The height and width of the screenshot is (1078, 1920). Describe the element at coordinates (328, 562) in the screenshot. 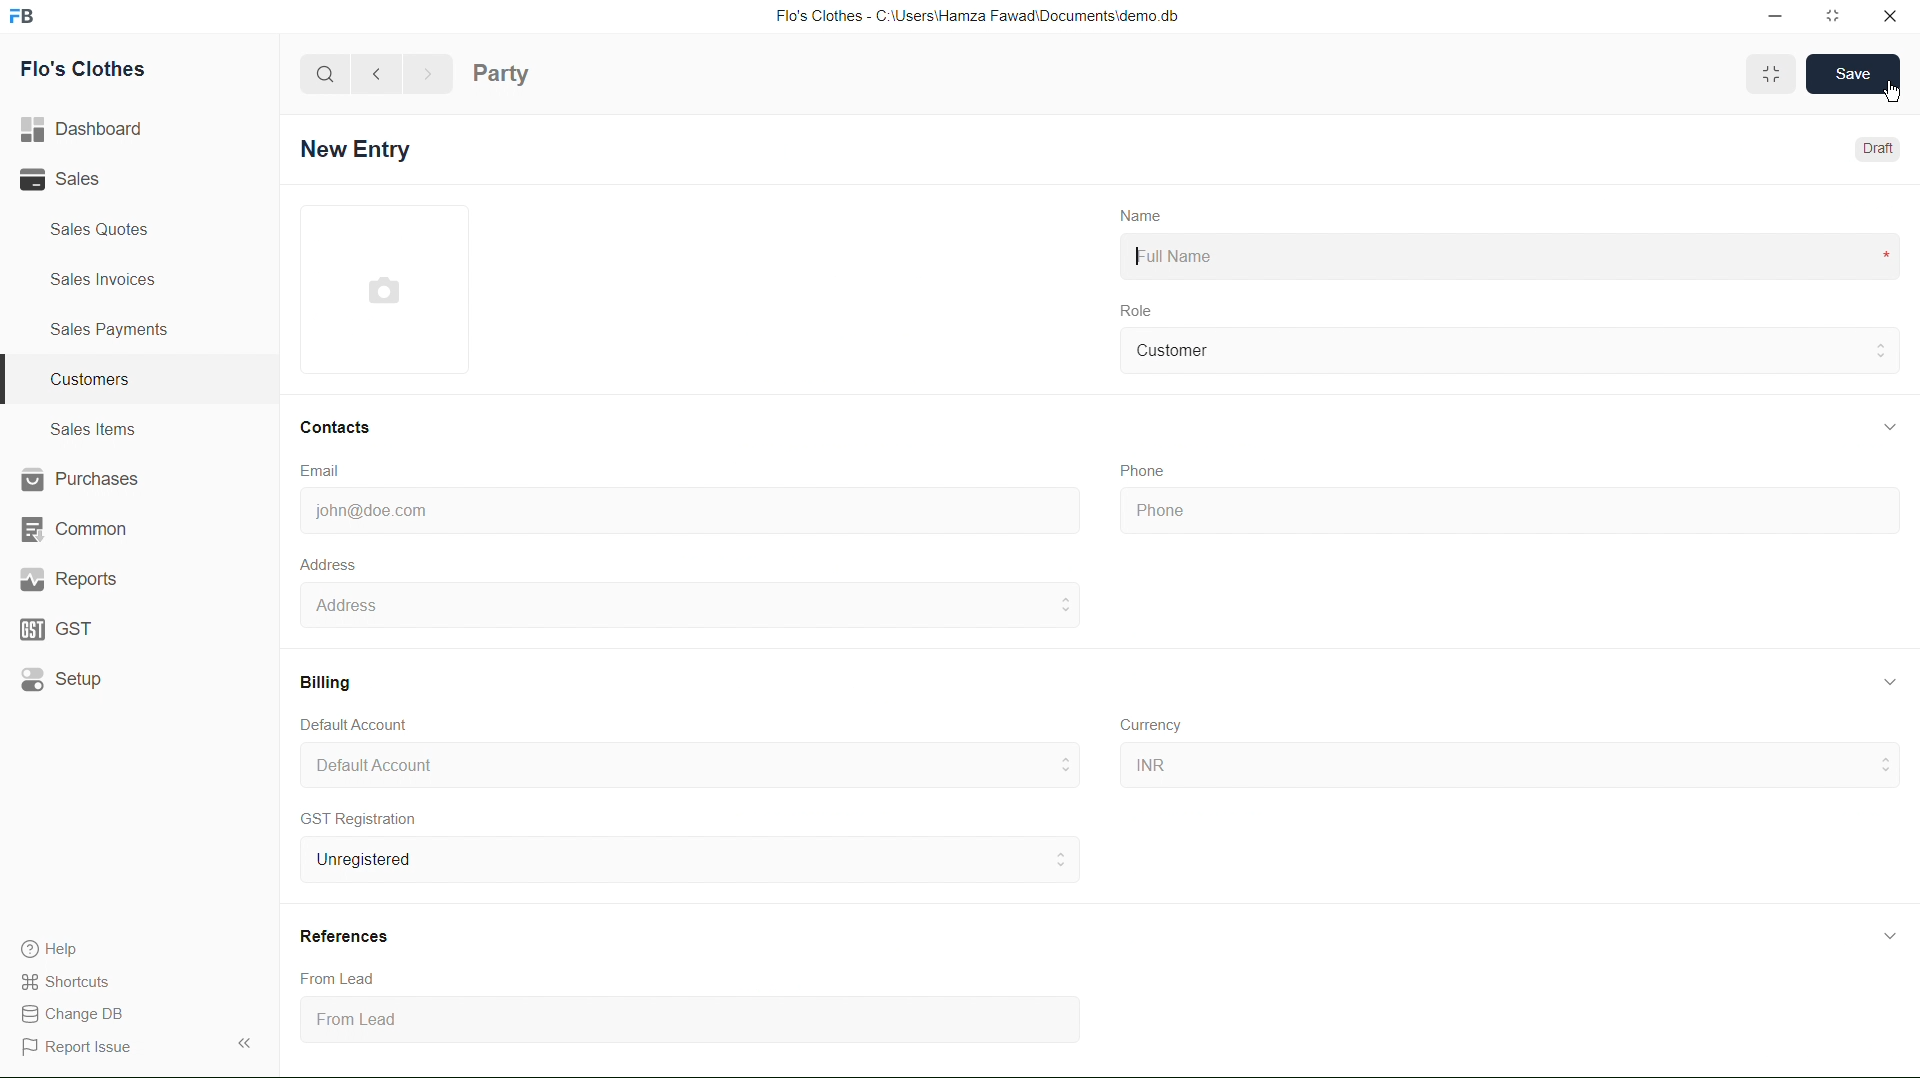

I see `Address` at that location.